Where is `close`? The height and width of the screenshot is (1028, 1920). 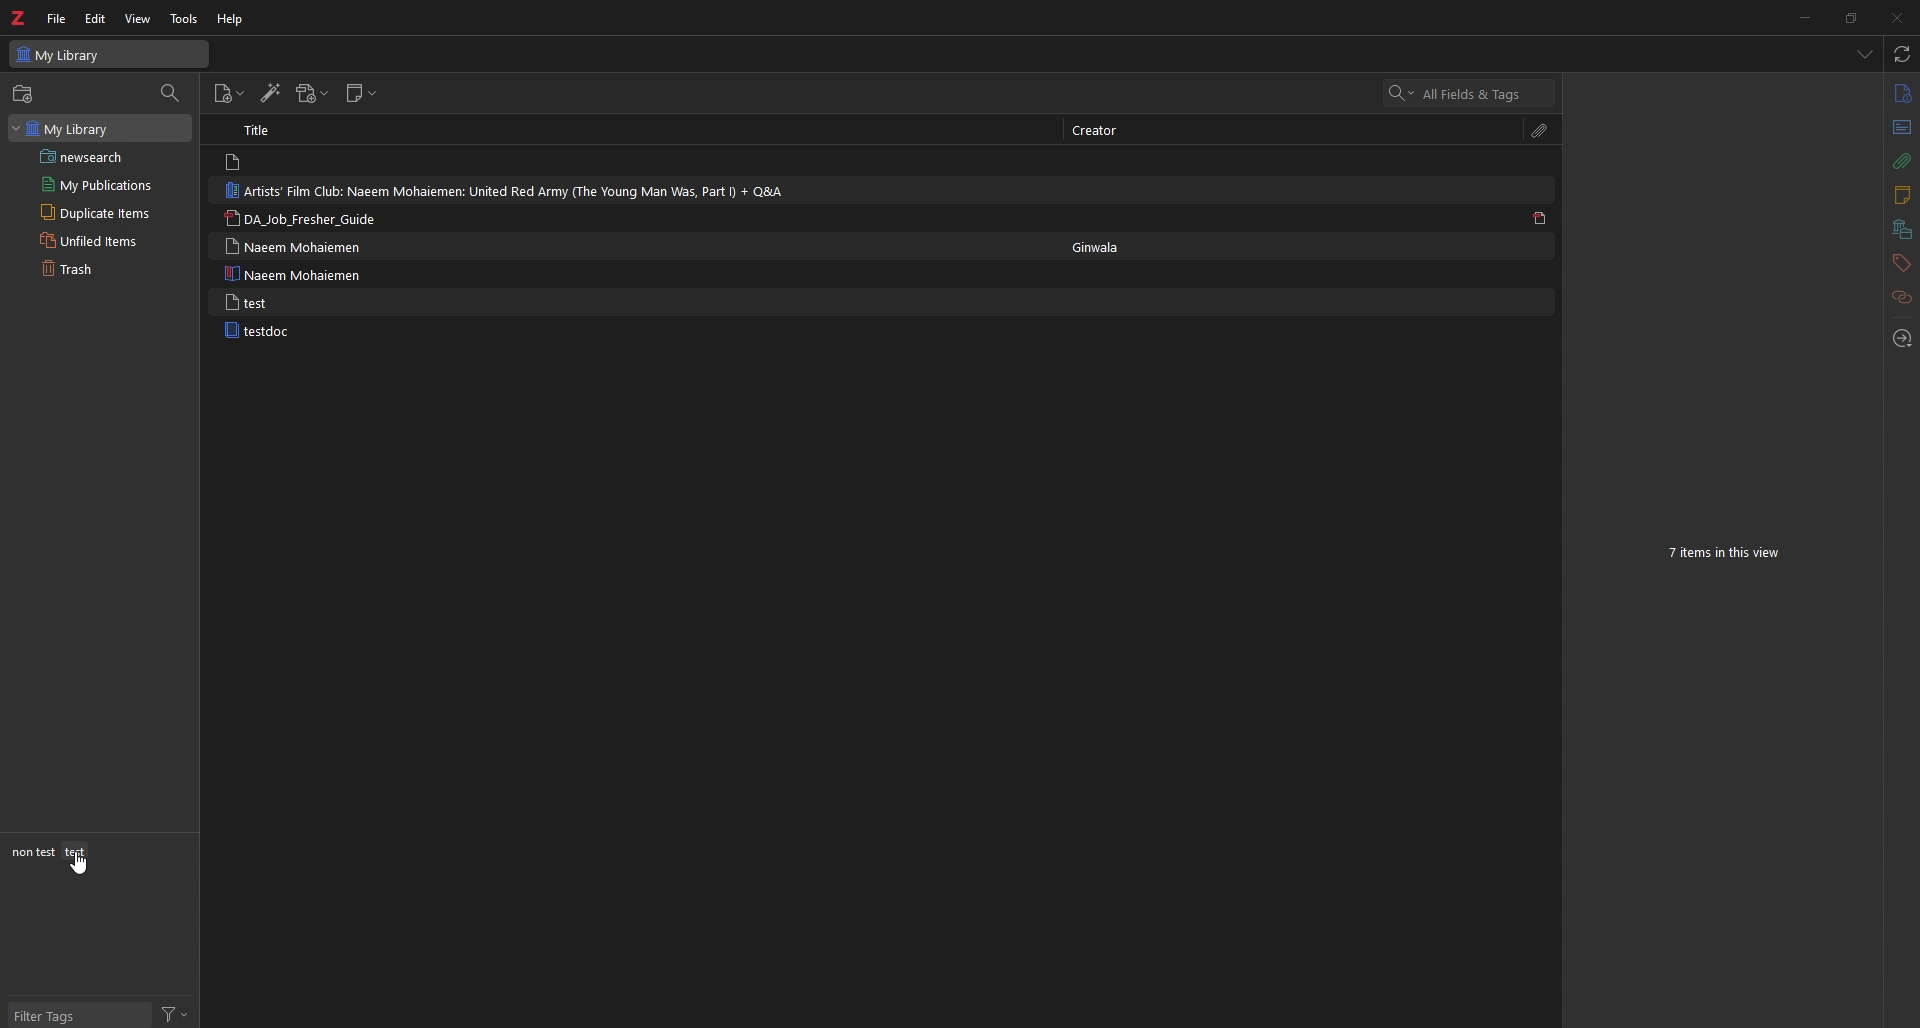
close is located at coordinates (1897, 16).